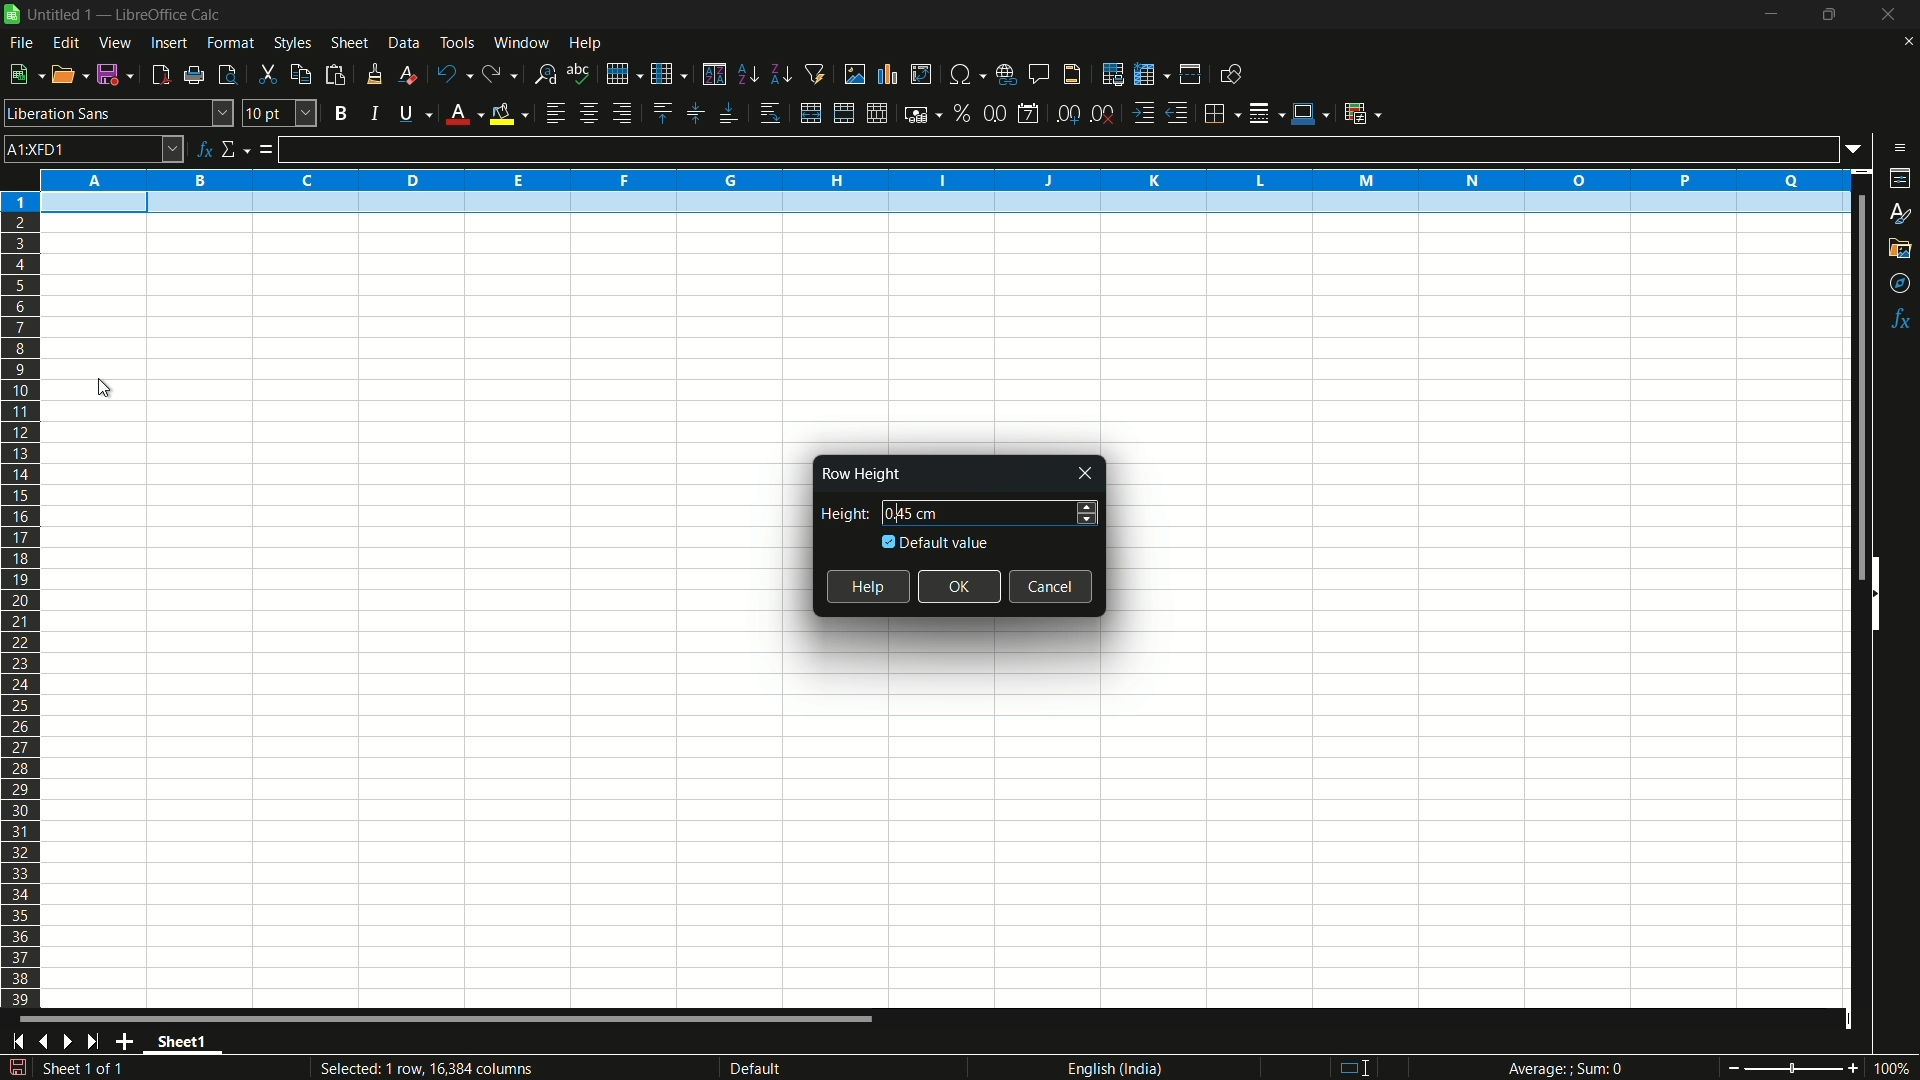  I want to click on styles menu, so click(293, 43).